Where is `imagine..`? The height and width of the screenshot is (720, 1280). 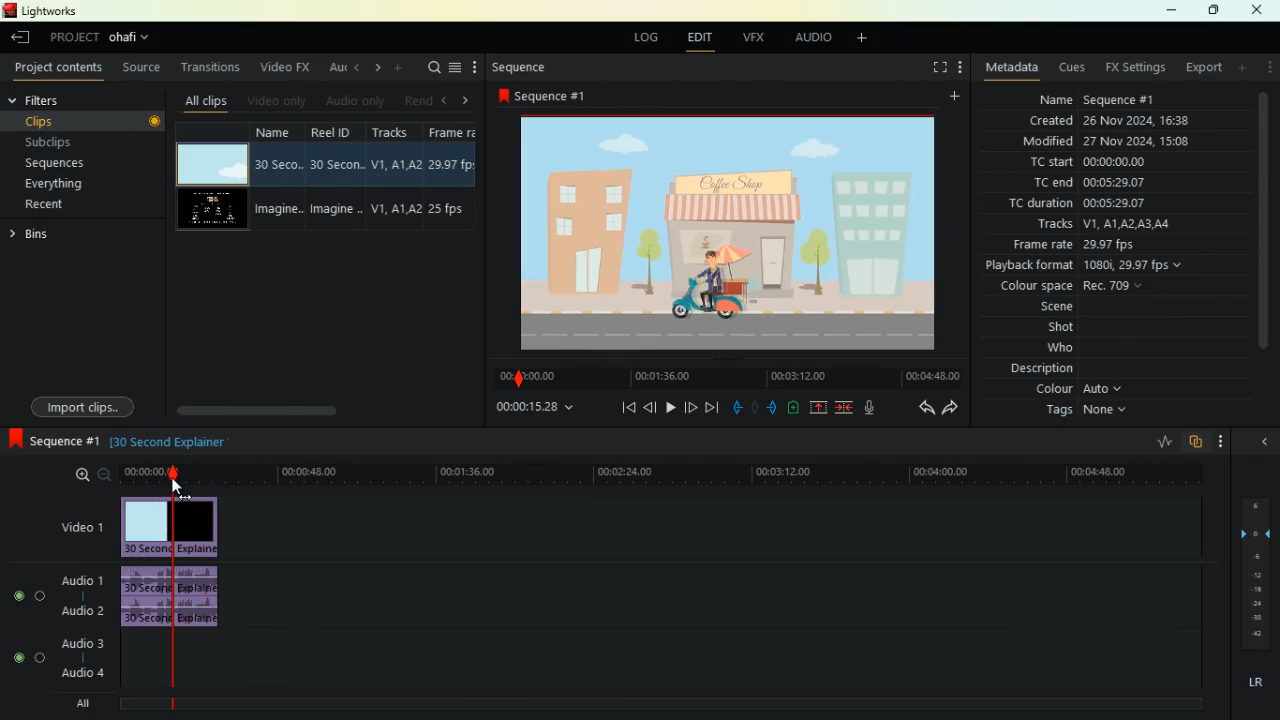
imagine.. is located at coordinates (278, 211).